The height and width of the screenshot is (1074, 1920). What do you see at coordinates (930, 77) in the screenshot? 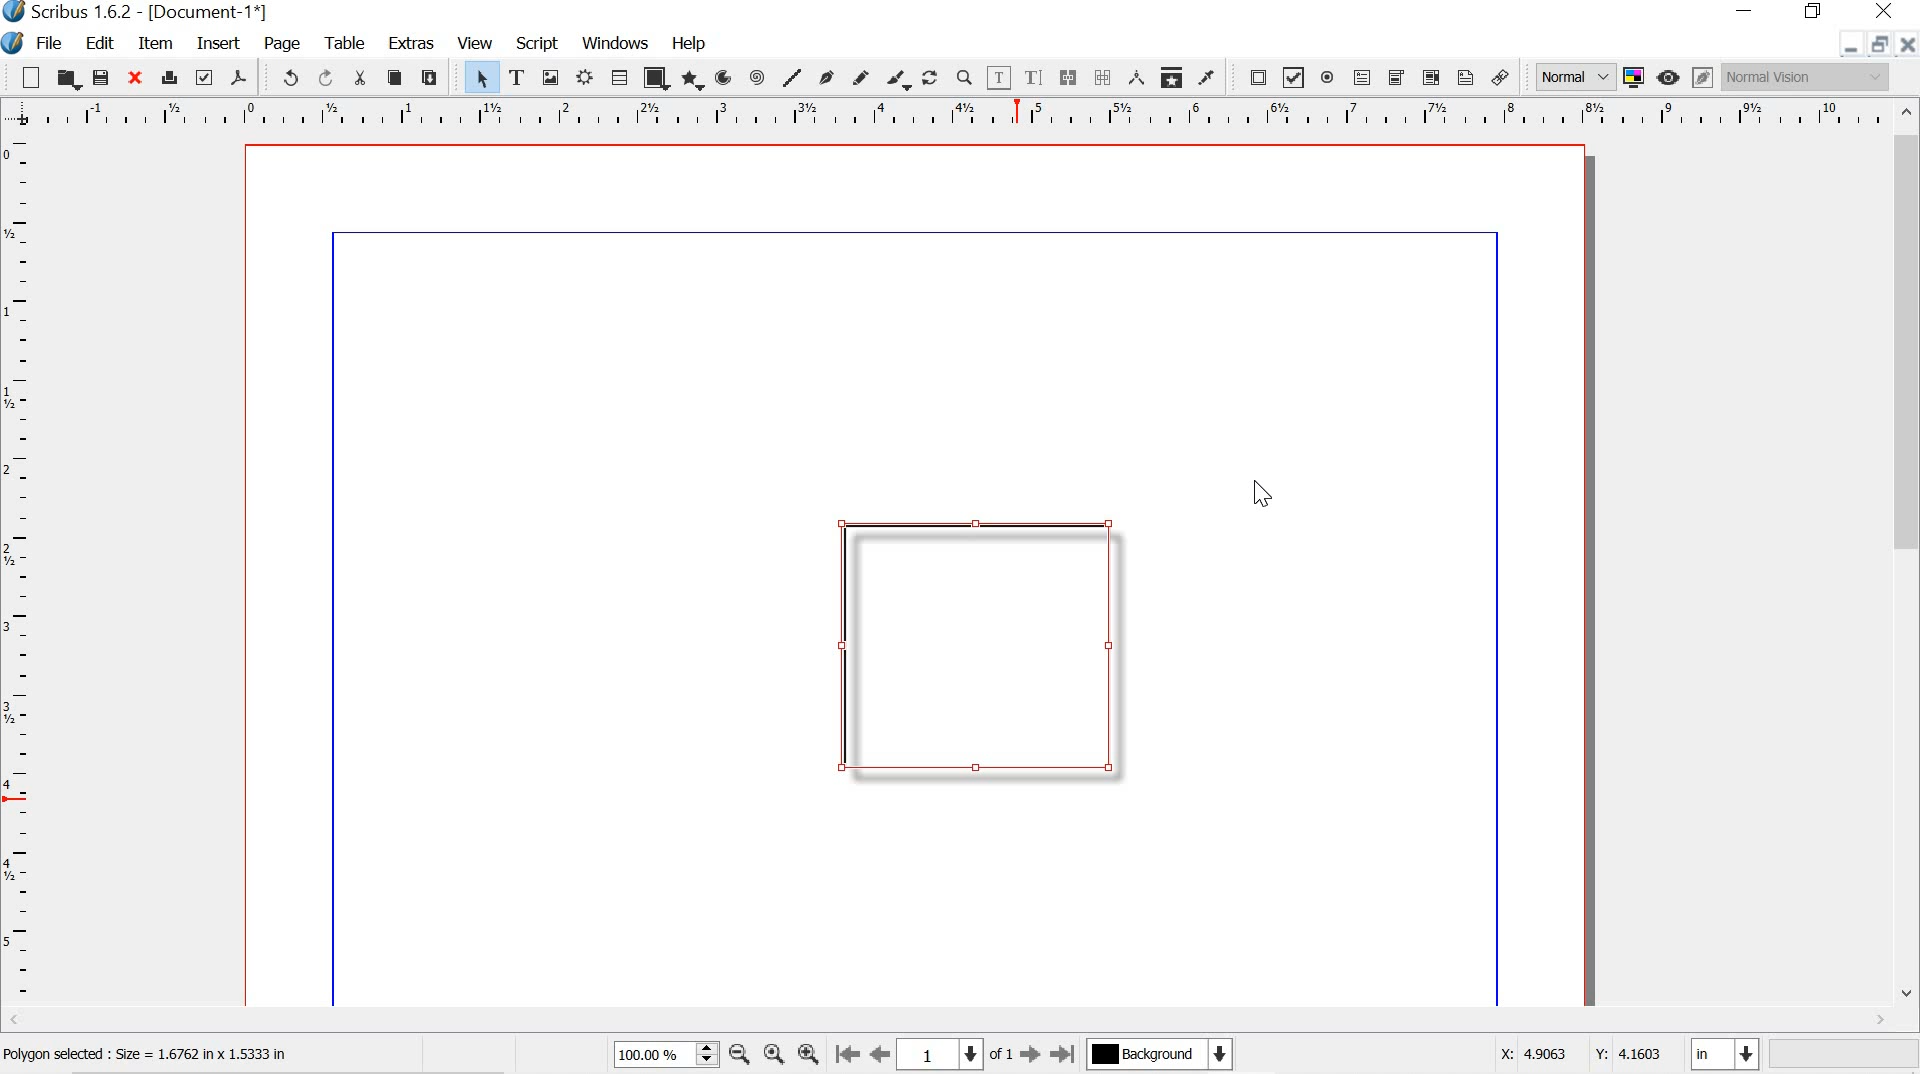
I see `rotate item` at bounding box center [930, 77].